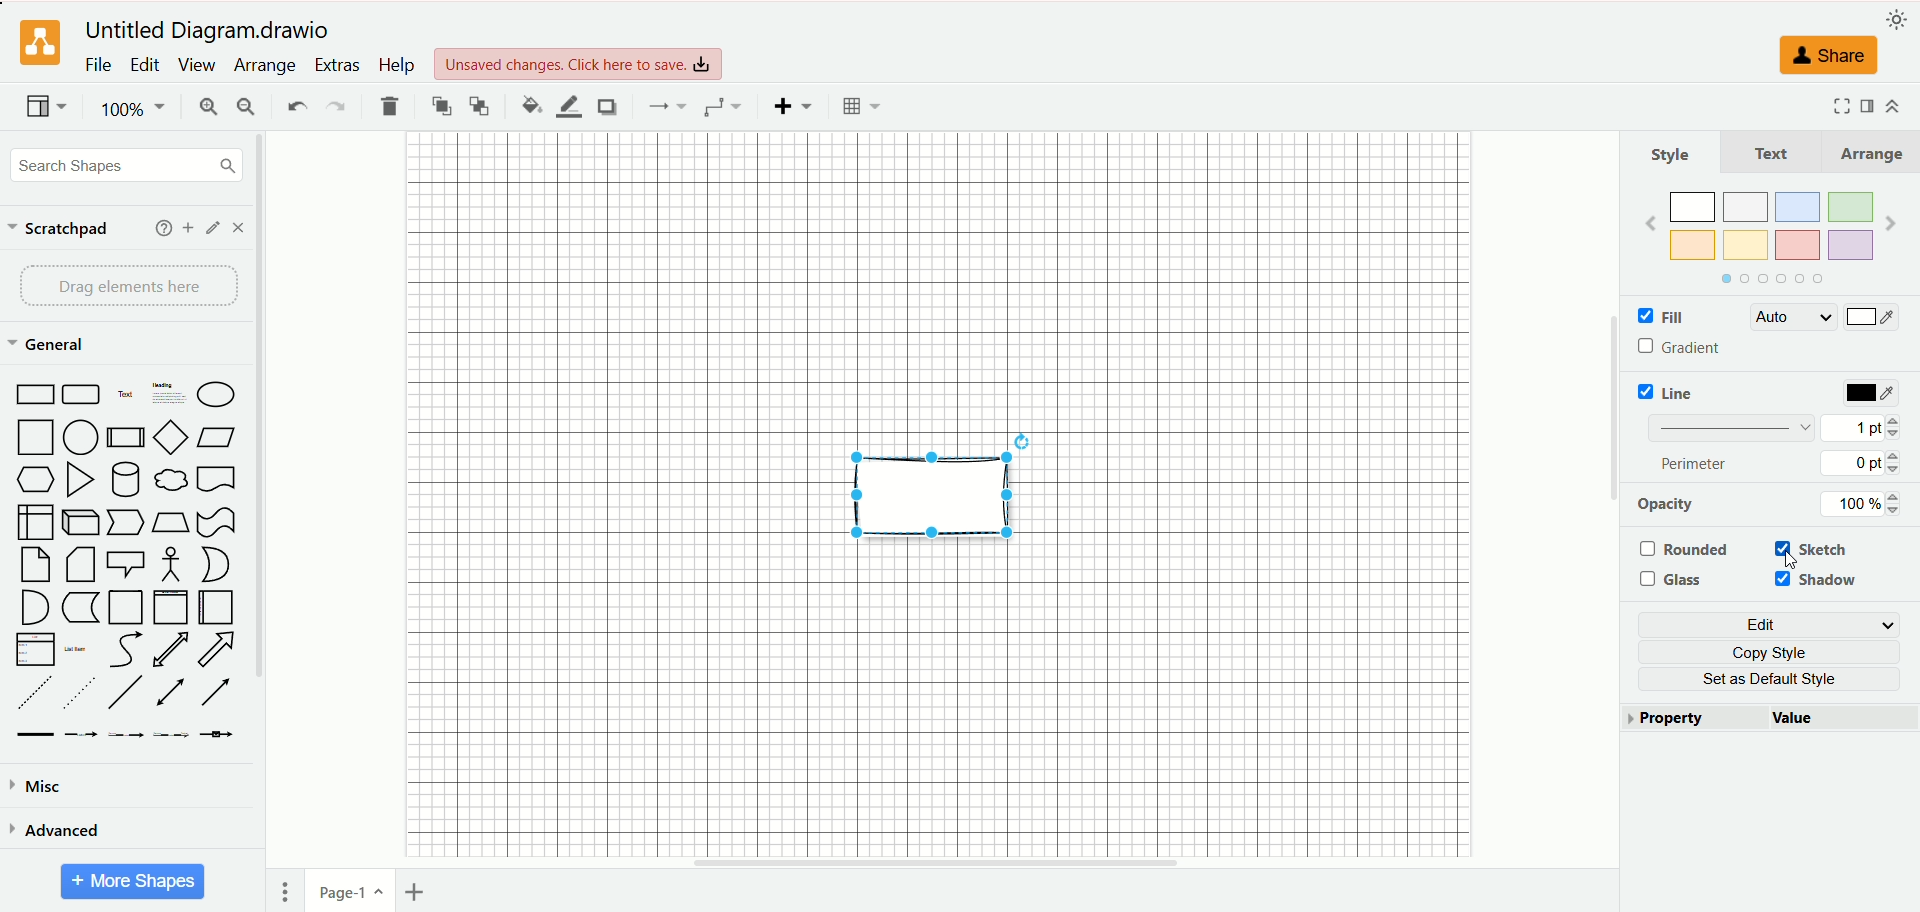 This screenshot has width=1920, height=912. I want to click on page-1, so click(352, 889).